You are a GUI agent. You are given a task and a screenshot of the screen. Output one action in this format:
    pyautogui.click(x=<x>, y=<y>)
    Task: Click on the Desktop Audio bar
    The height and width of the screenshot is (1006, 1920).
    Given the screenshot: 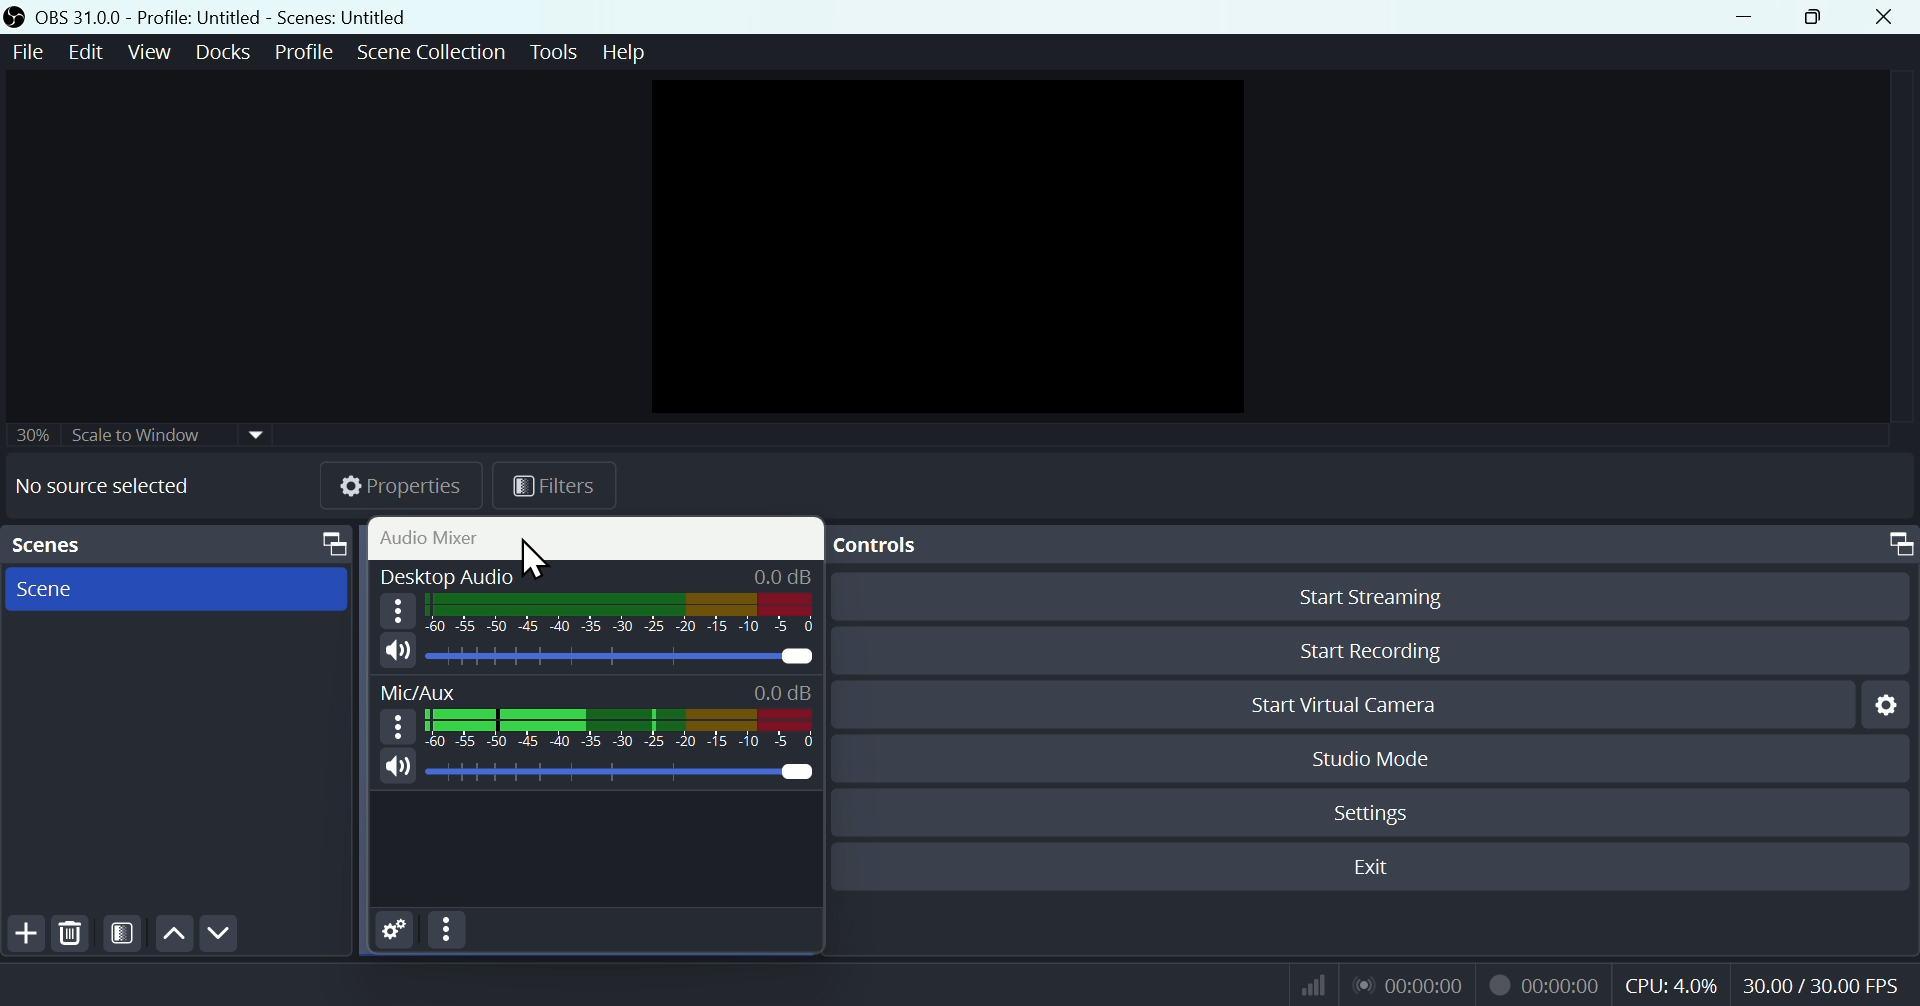 What is the action you would take?
    pyautogui.click(x=619, y=611)
    